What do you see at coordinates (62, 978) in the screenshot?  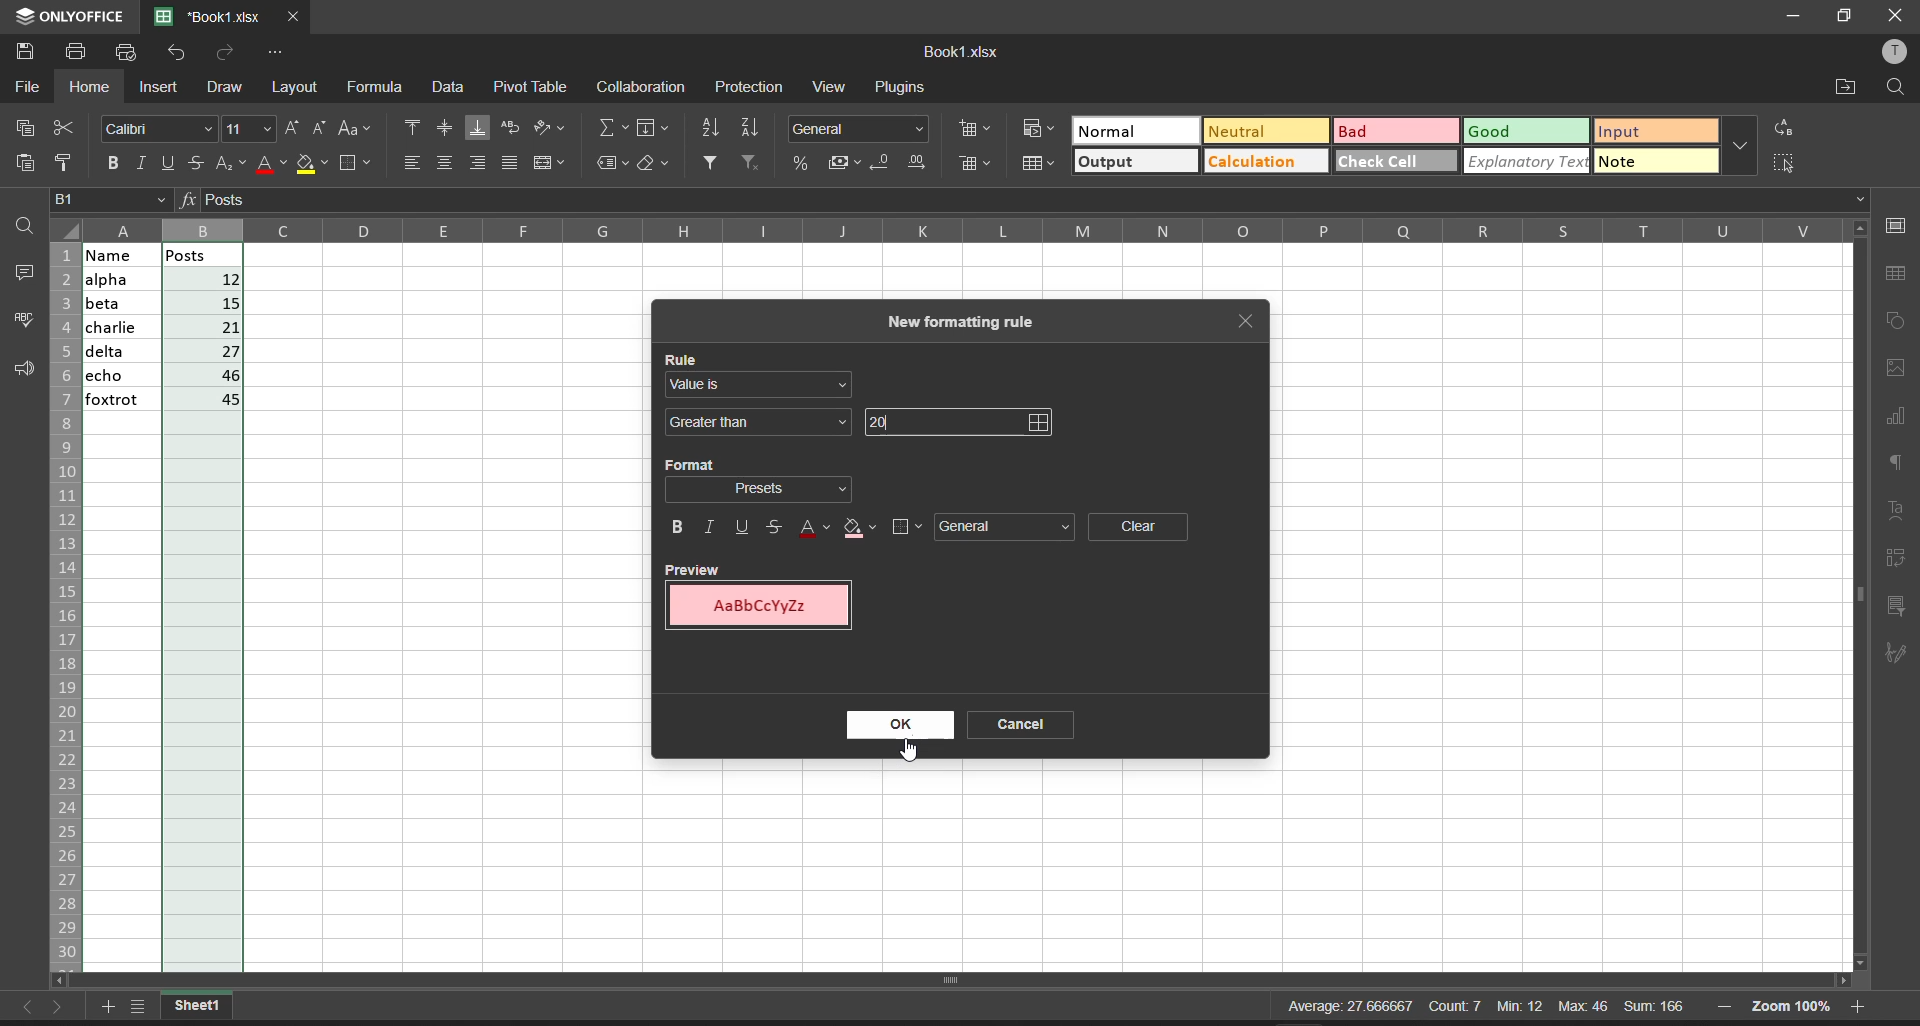 I see `scroll left` at bounding box center [62, 978].